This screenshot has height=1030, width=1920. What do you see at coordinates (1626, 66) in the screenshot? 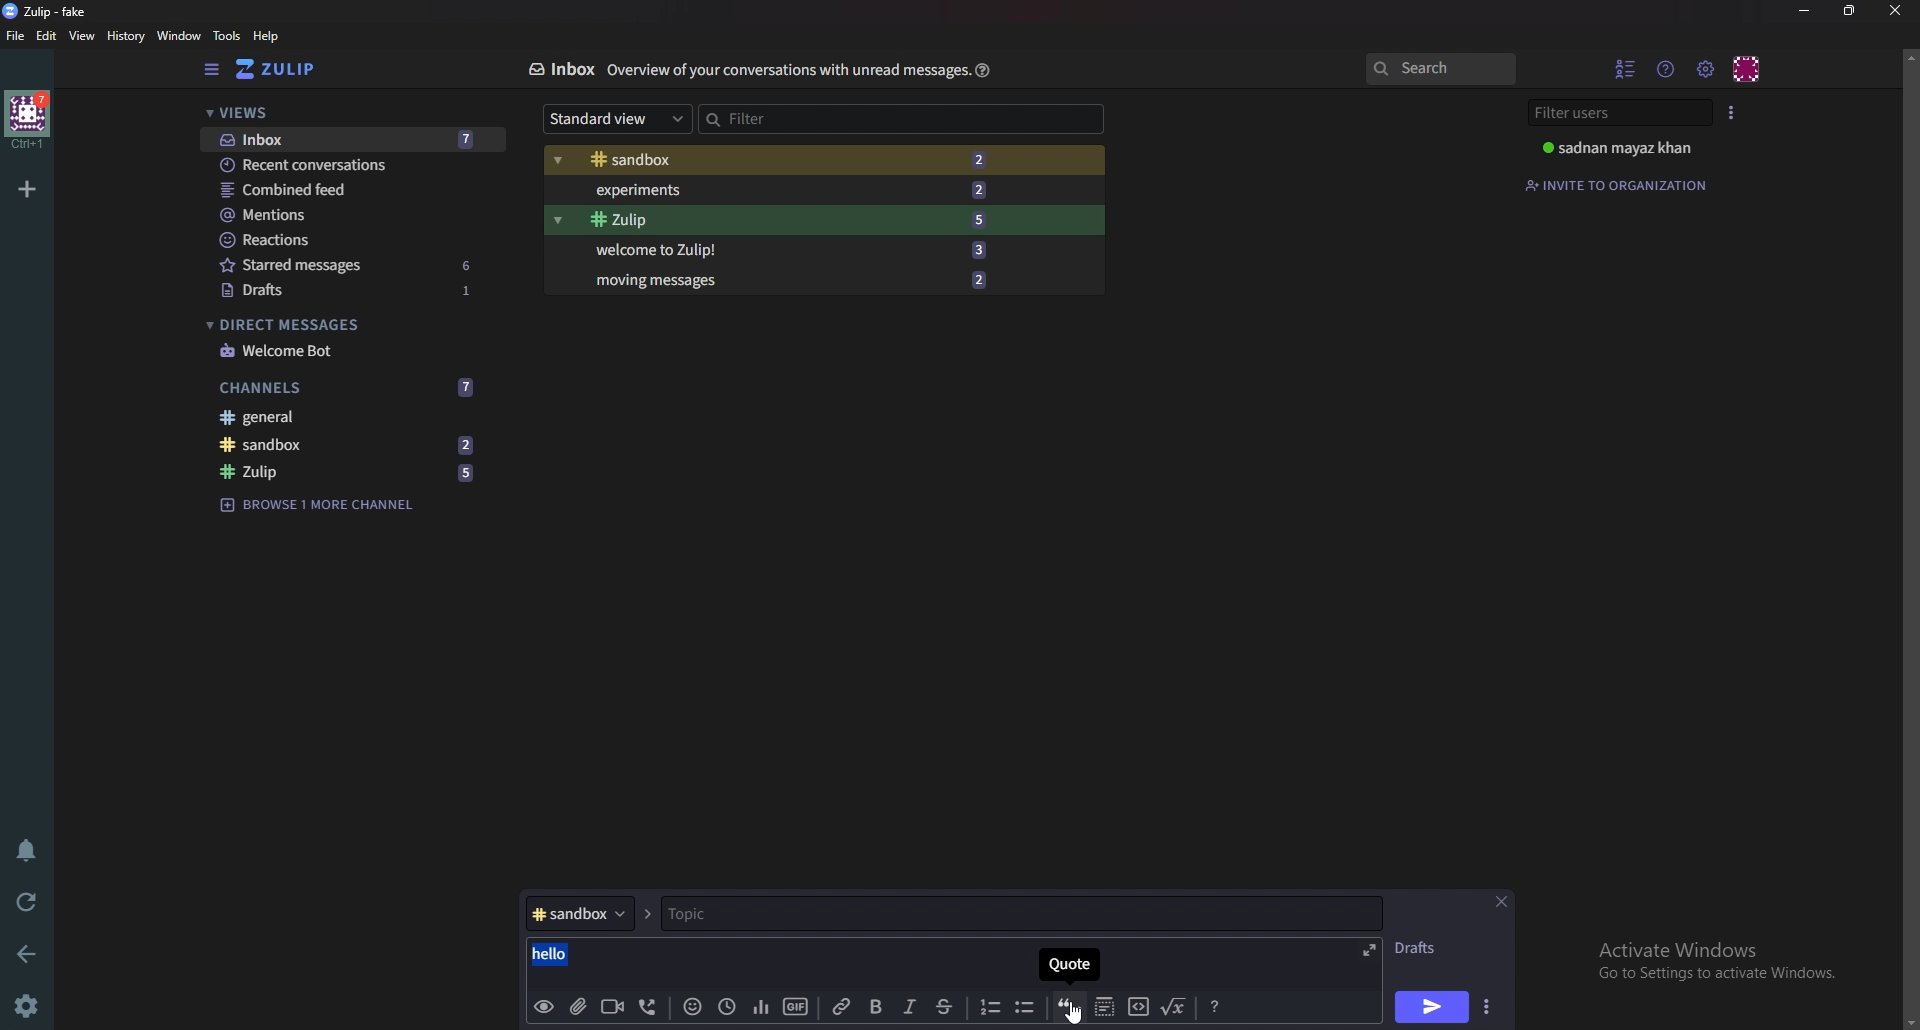
I see `Hide user list` at bounding box center [1626, 66].